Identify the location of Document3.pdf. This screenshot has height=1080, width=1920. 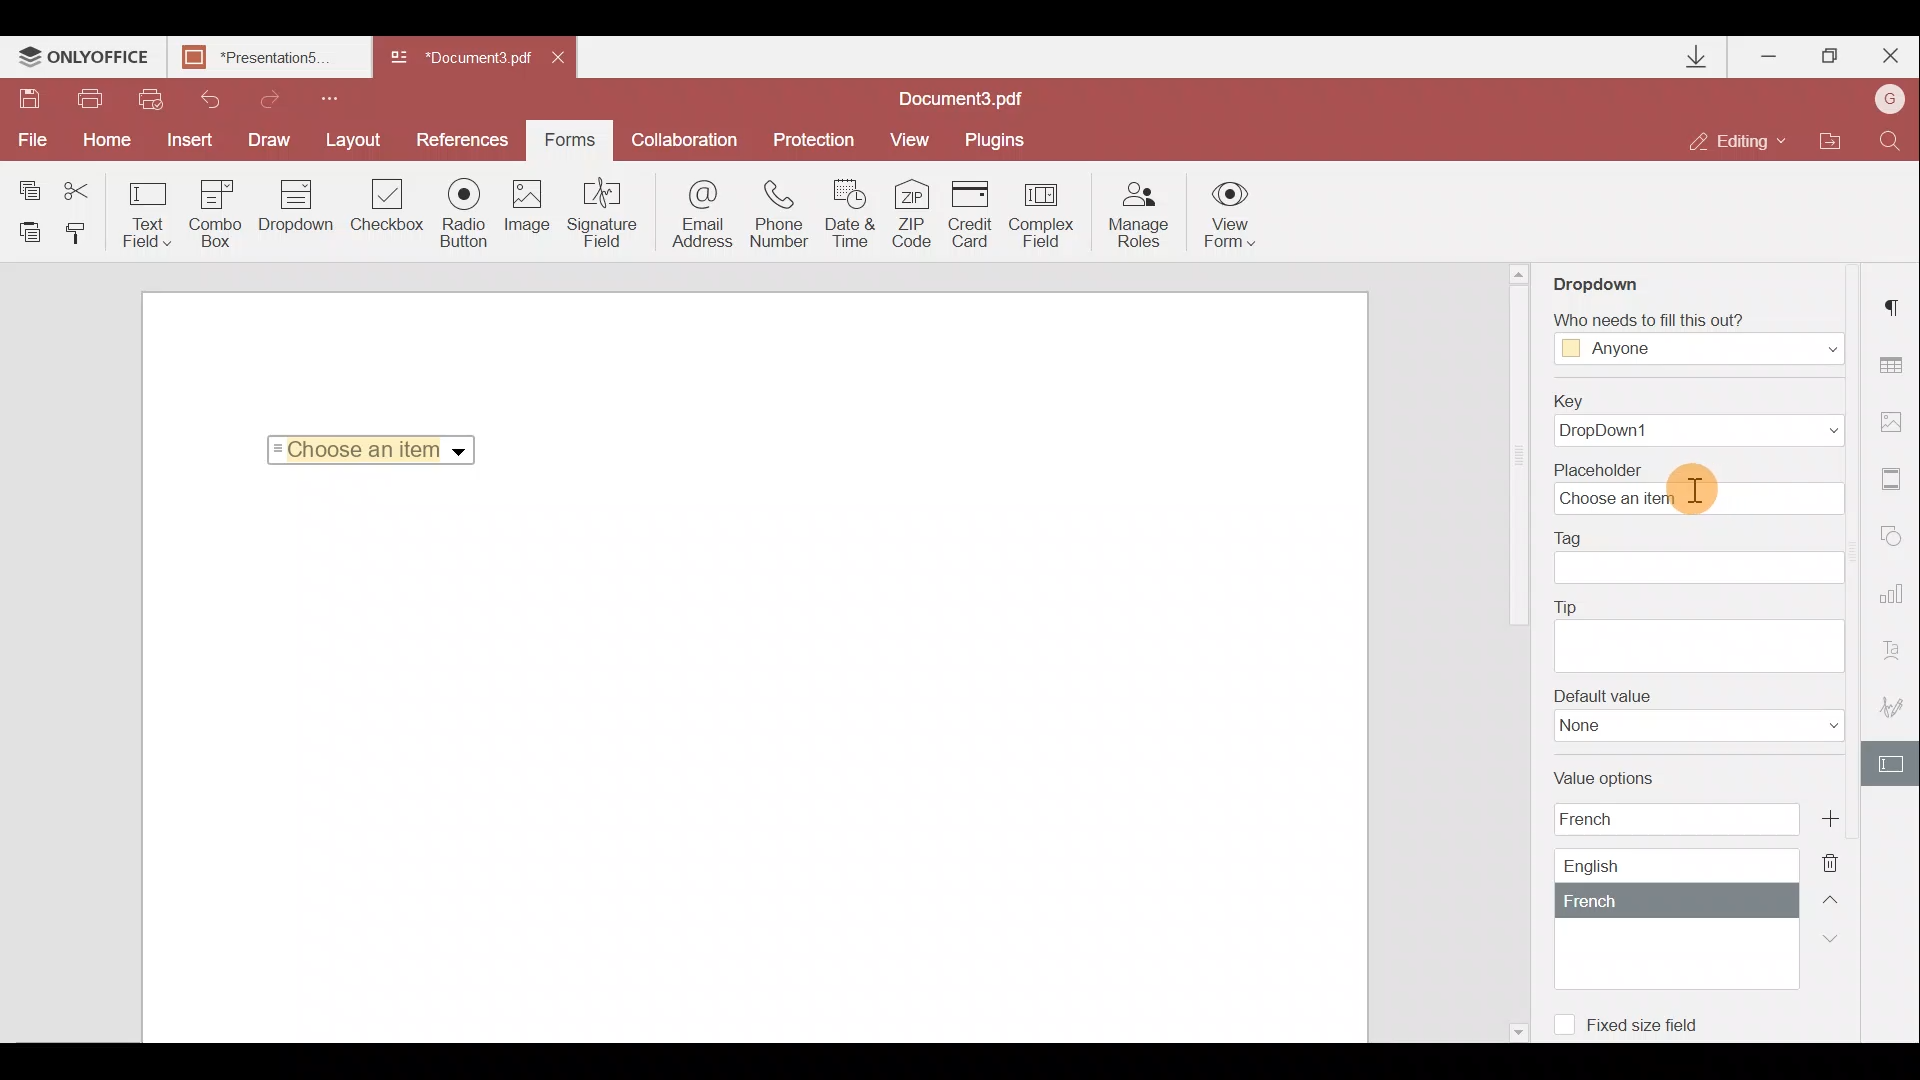
(985, 98).